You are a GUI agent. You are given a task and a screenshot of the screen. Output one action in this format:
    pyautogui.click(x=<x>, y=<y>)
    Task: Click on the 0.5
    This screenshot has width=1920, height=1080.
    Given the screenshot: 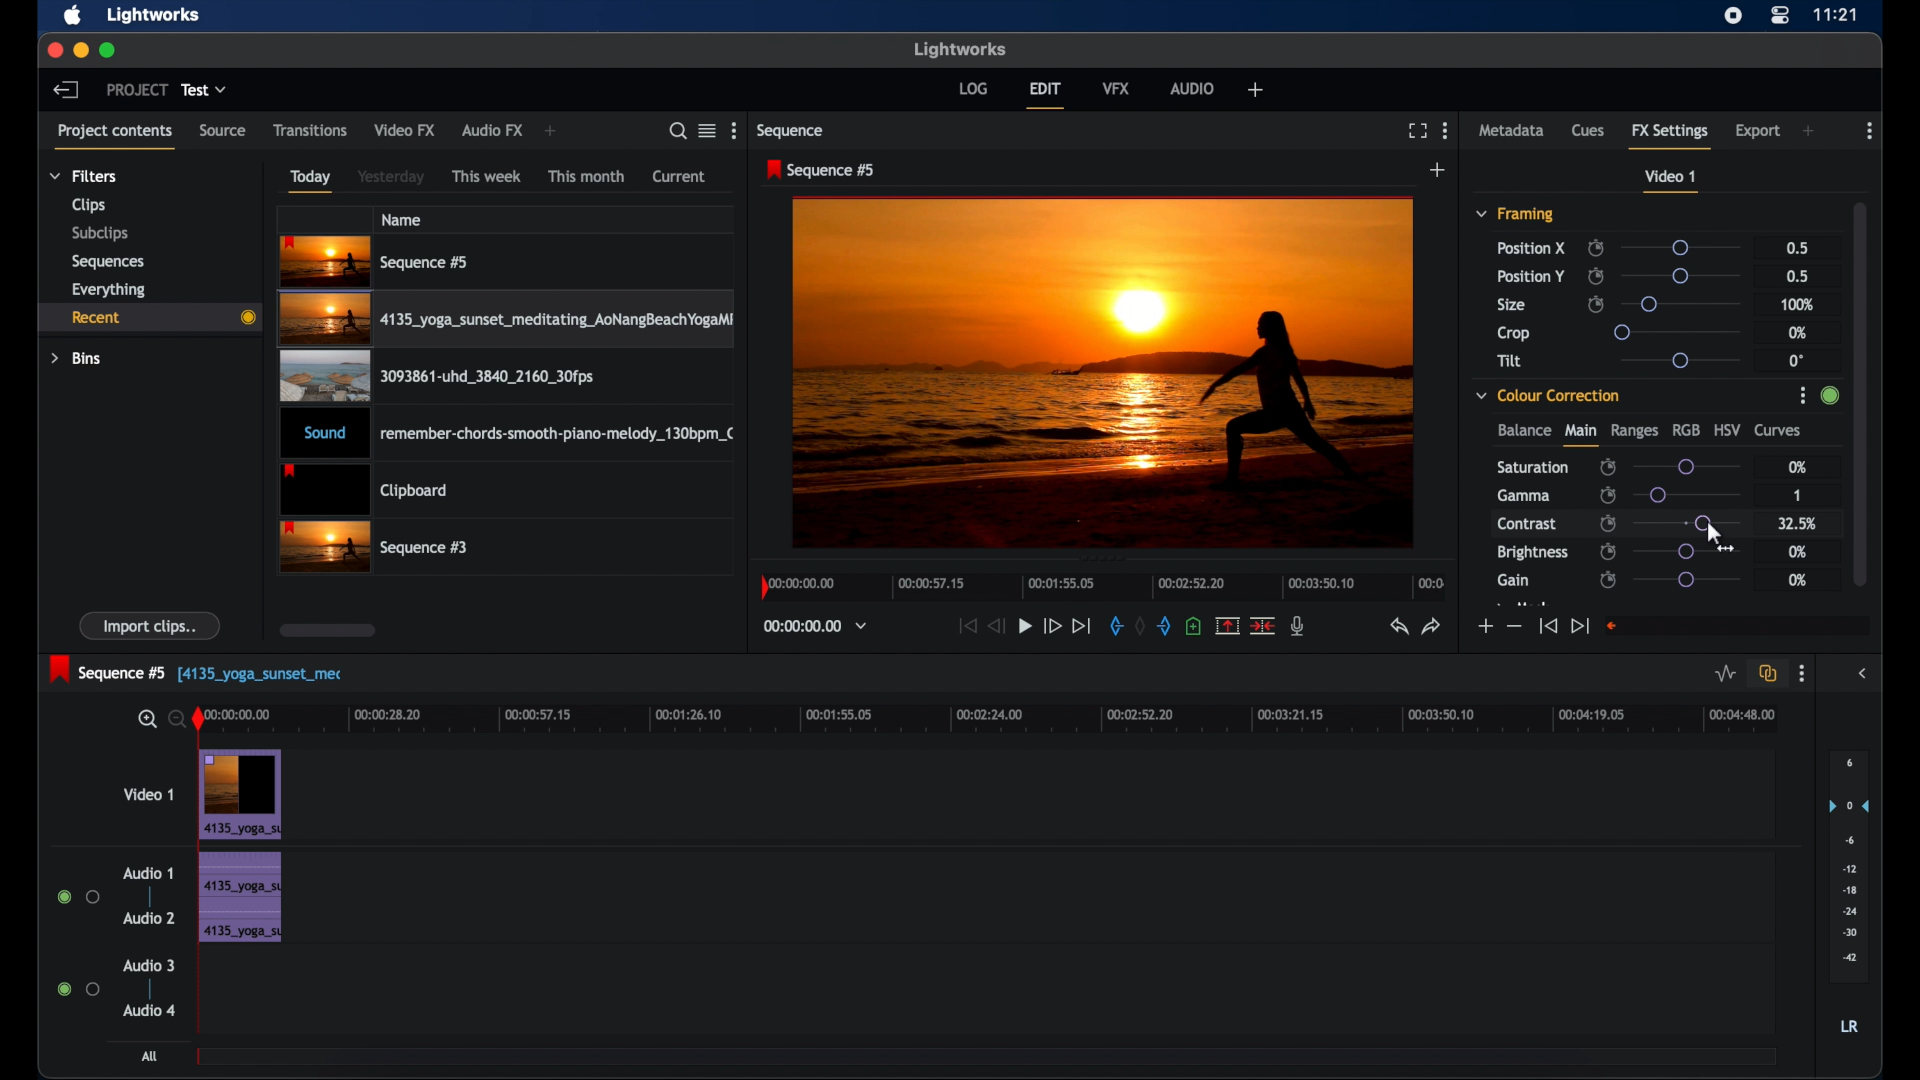 What is the action you would take?
    pyautogui.click(x=1798, y=247)
    